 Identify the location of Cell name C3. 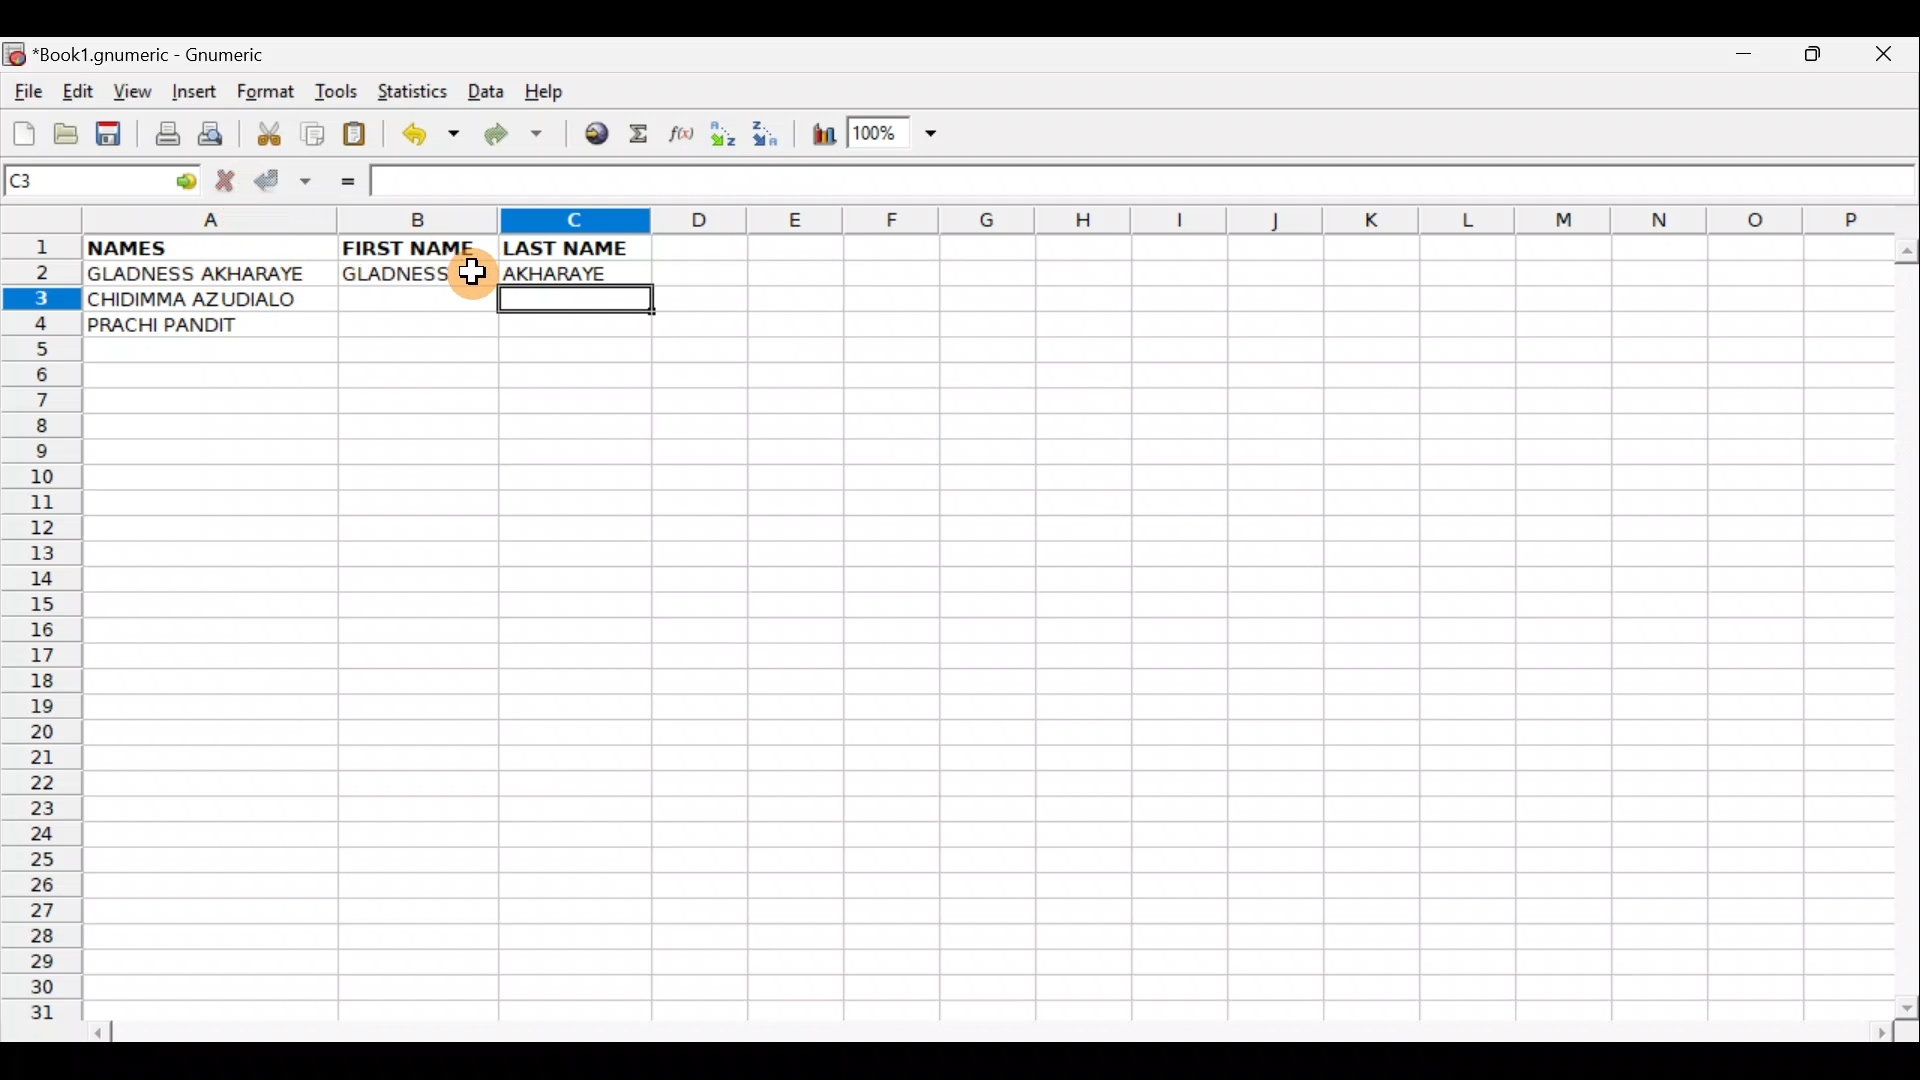
(80, 182).